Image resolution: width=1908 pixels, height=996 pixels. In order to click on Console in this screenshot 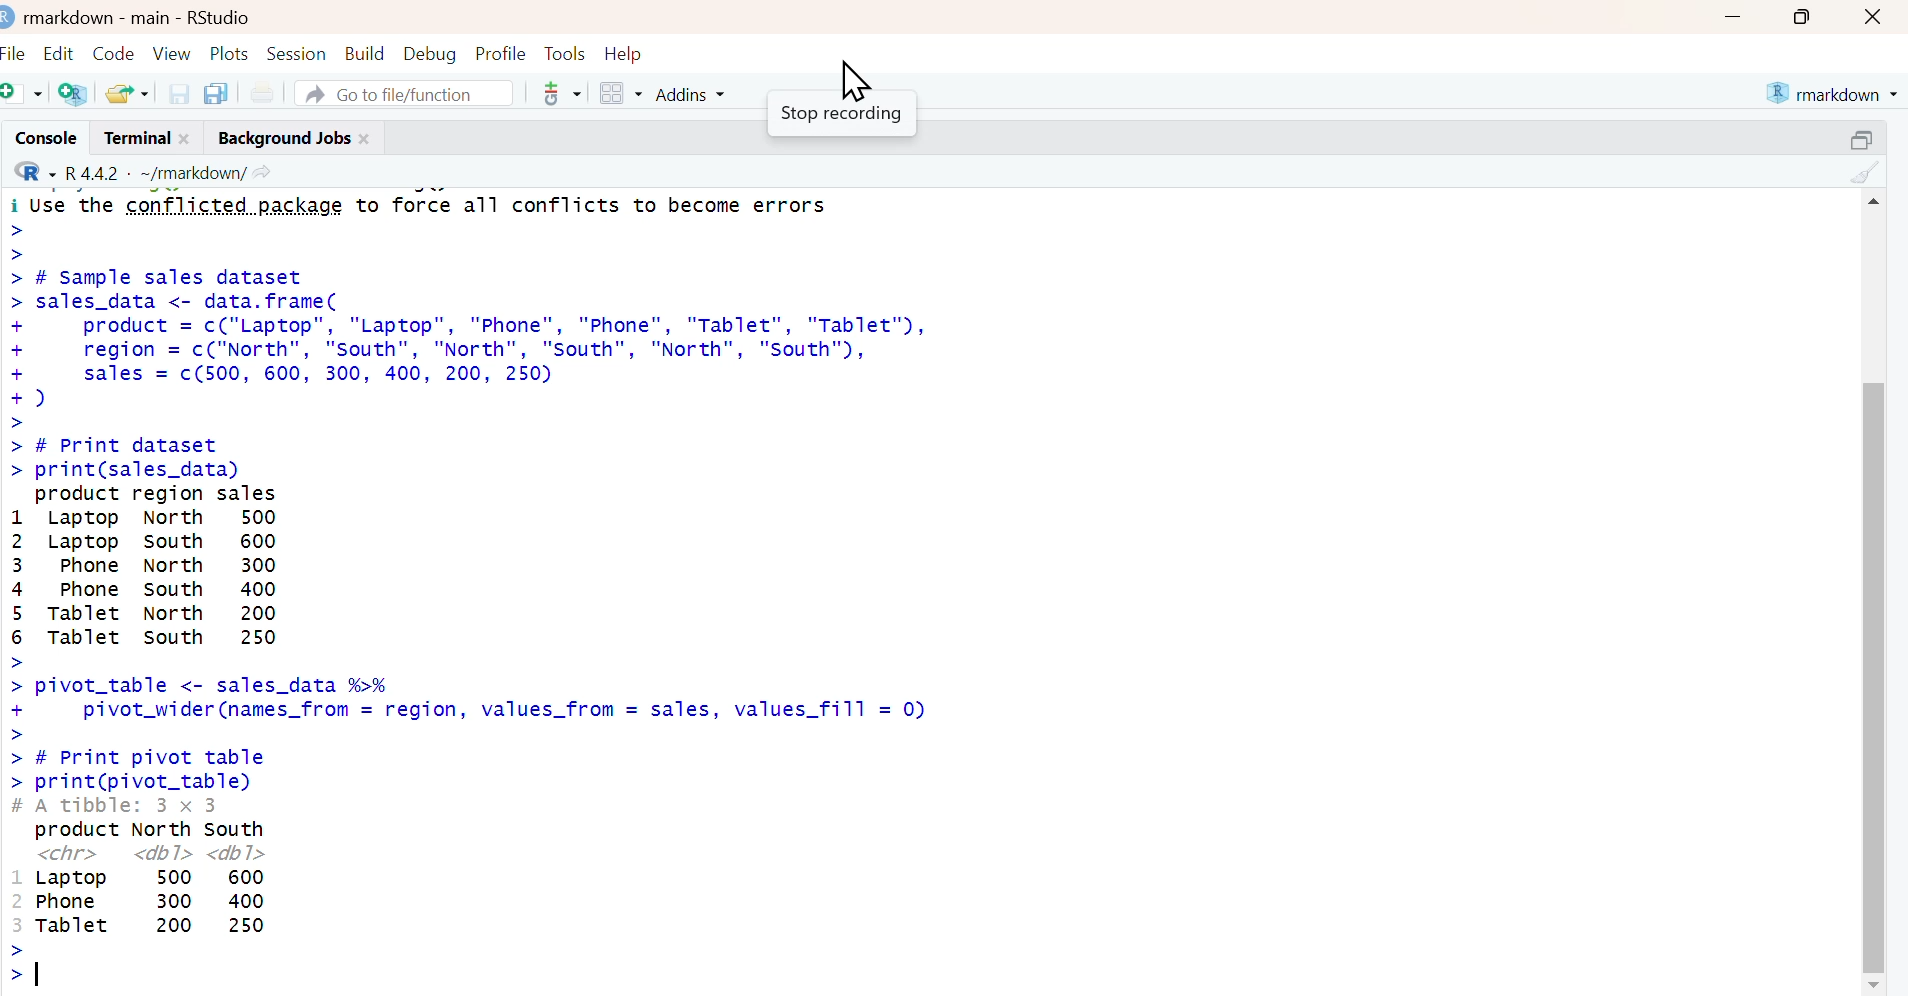, I will do `click(42, 137)`.